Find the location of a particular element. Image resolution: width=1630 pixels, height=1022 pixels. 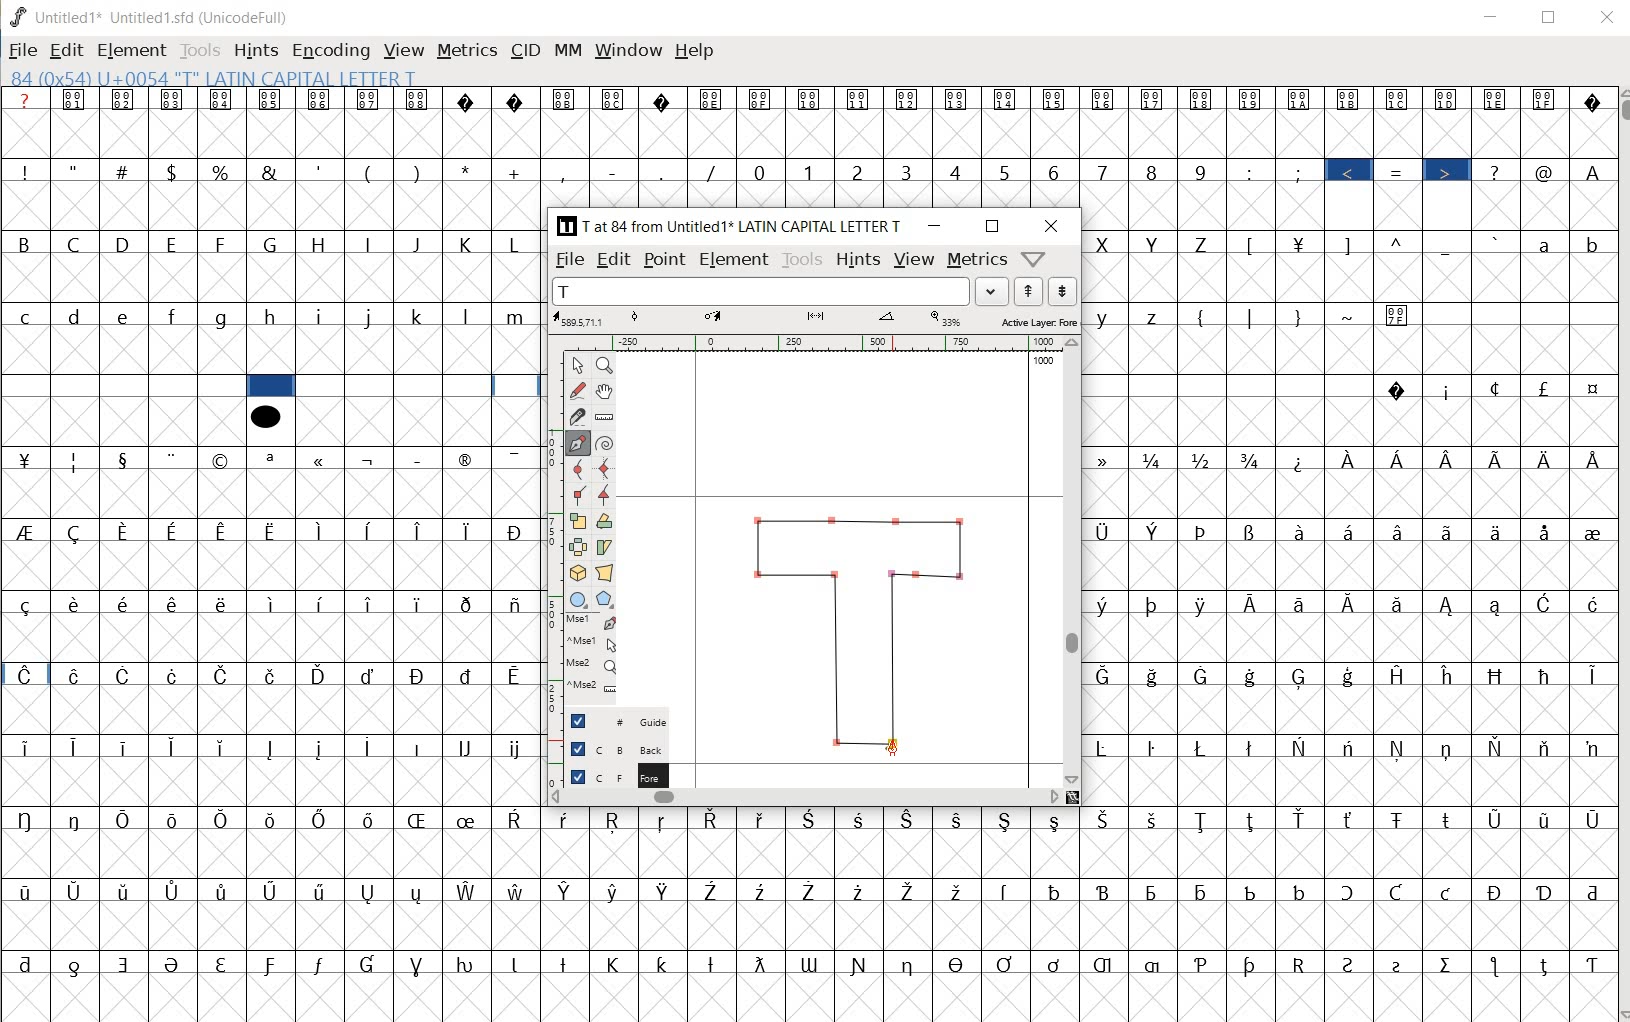

Symbol is located at coordinates (1156, 604).